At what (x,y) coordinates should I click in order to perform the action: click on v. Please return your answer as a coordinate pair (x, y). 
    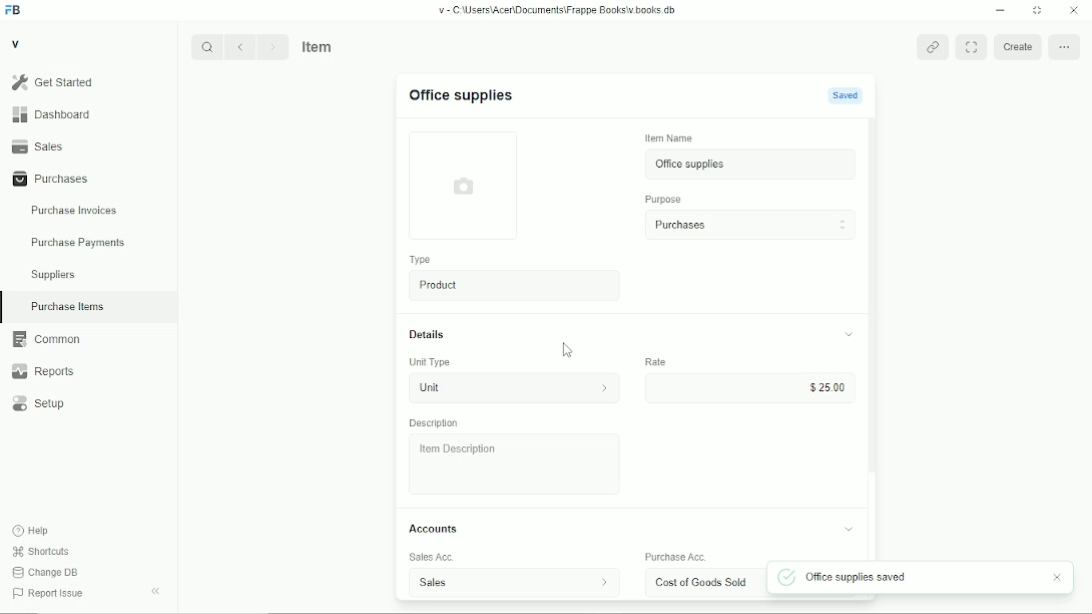
    Looking at the image, I should click on (17, 43).